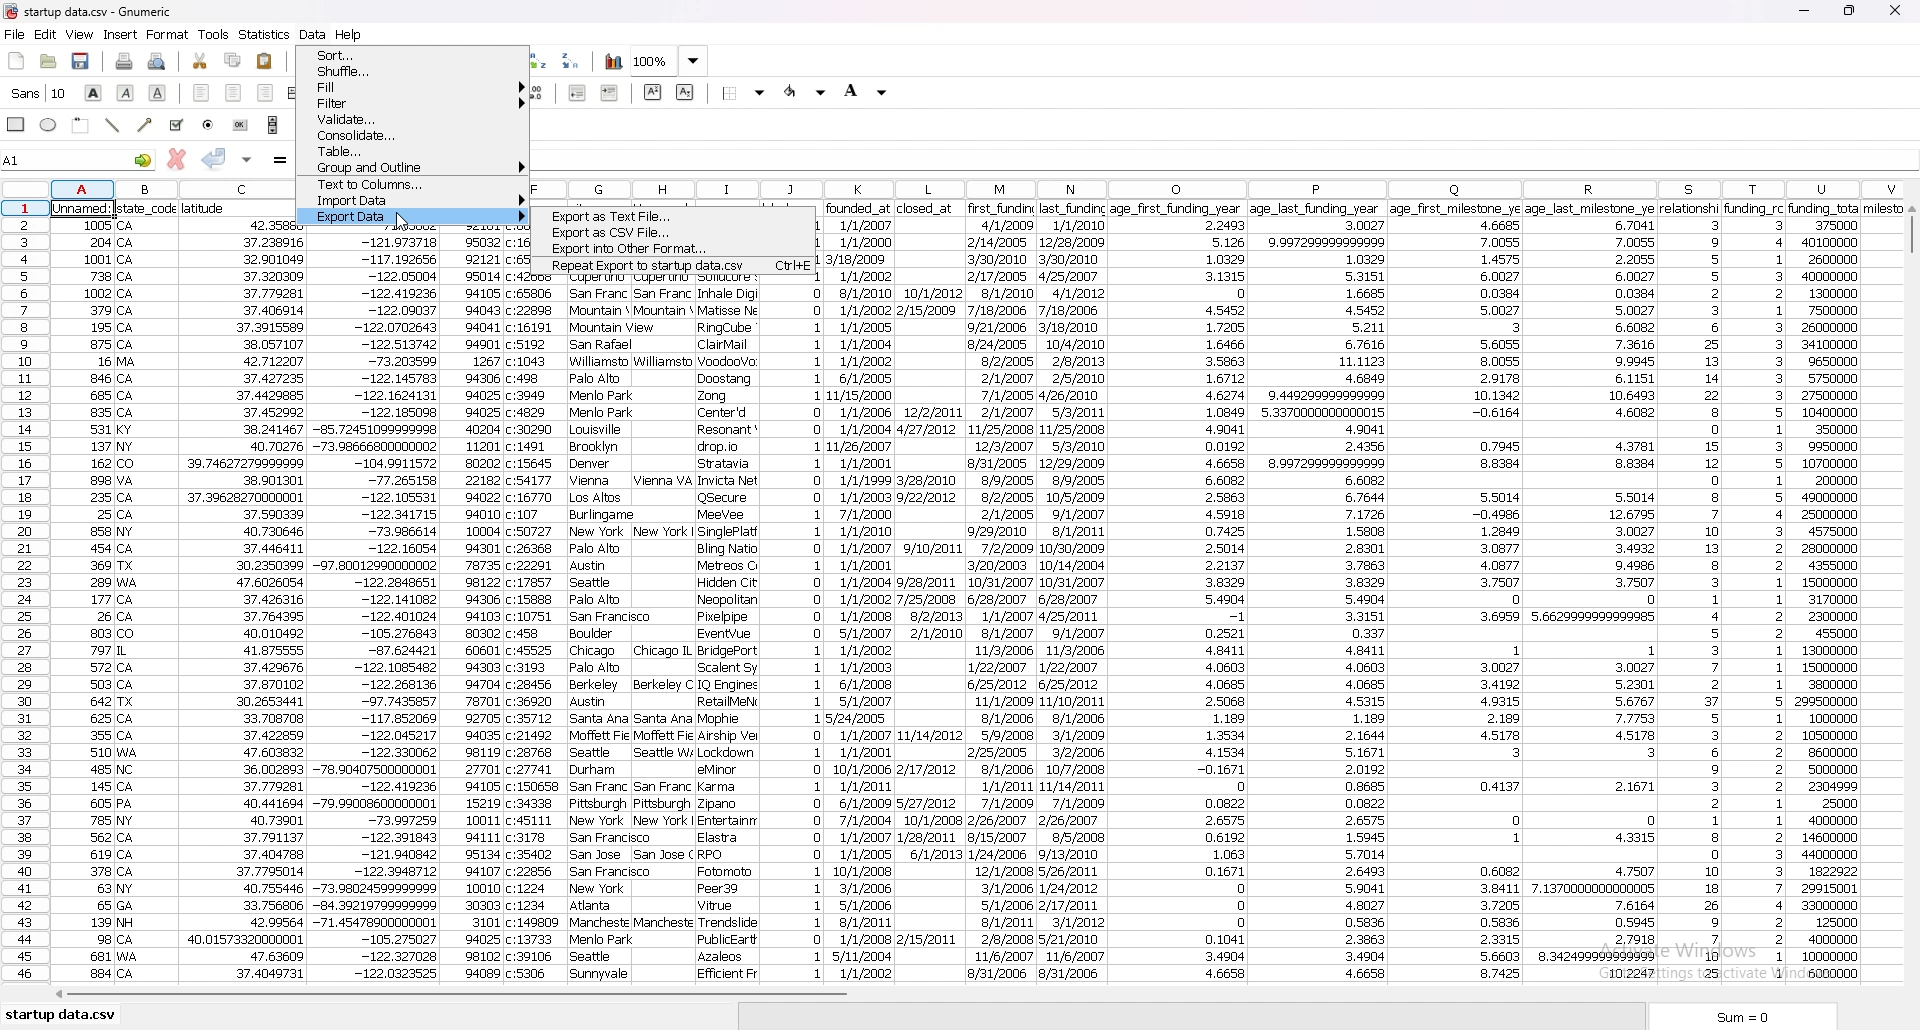 The height and width of the screenshot is (1030, 1920). I want to click on background, so click(866, 91).